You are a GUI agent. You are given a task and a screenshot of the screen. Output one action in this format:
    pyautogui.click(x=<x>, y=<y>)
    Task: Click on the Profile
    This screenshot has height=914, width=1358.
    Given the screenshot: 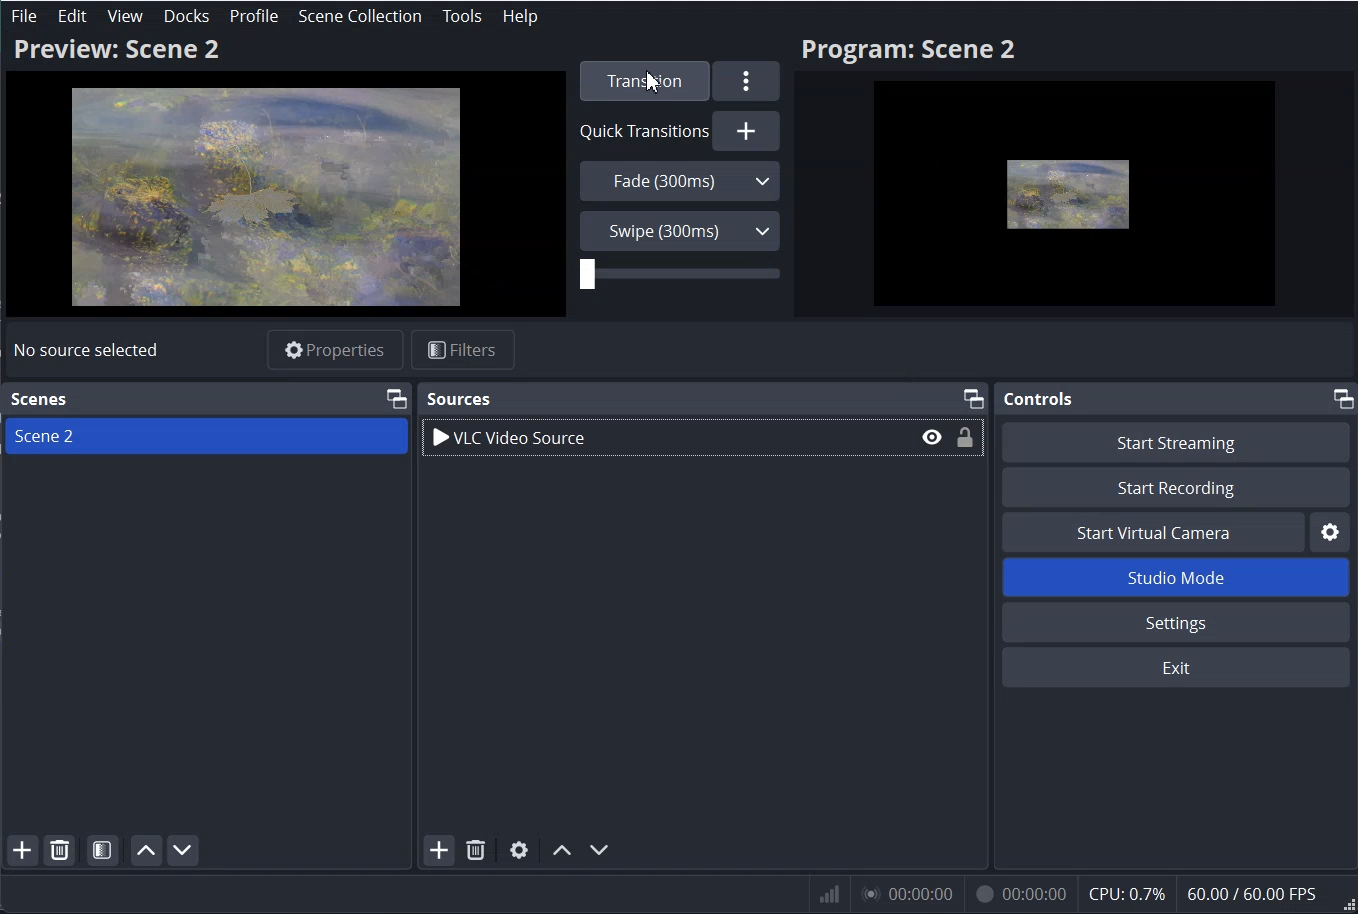 What is the action you would take?
    pyautogui.click(x=254, y=17)
    